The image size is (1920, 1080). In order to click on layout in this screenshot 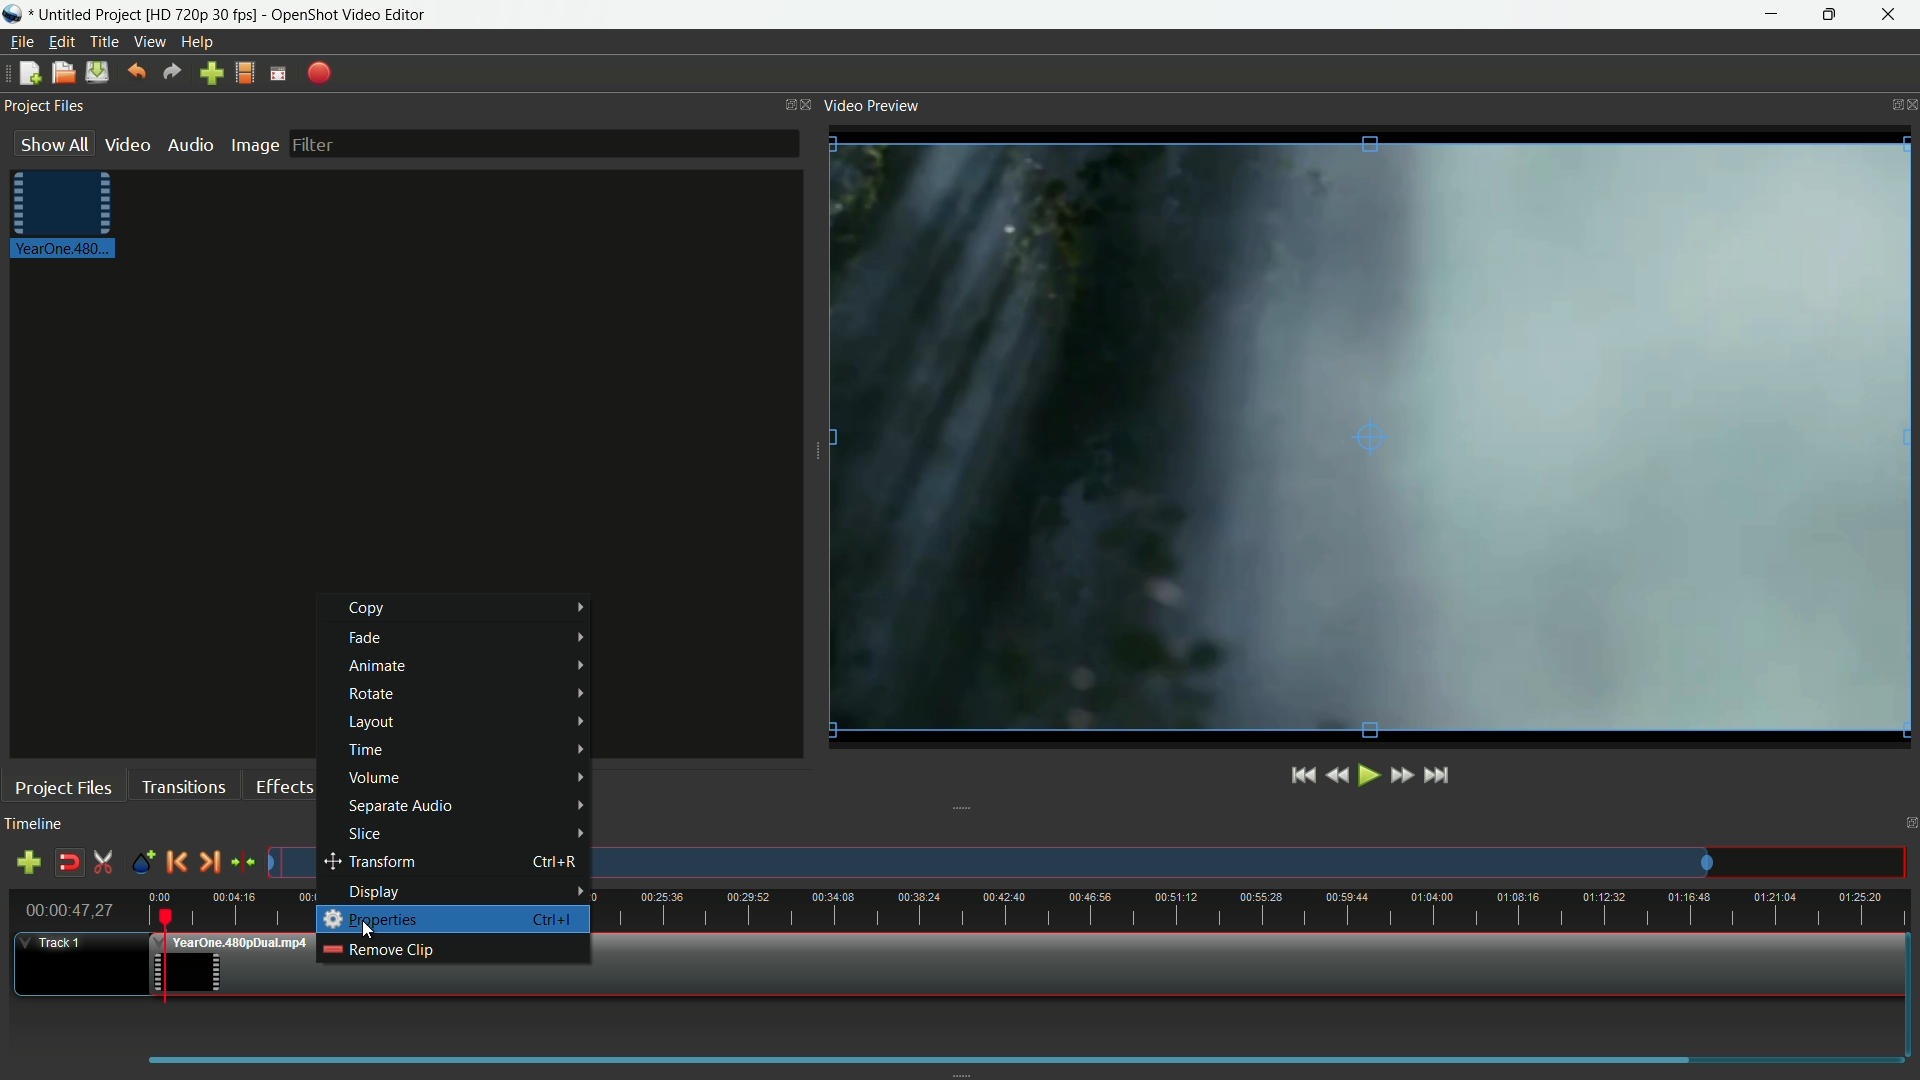, I will do `click(465, 722)`.